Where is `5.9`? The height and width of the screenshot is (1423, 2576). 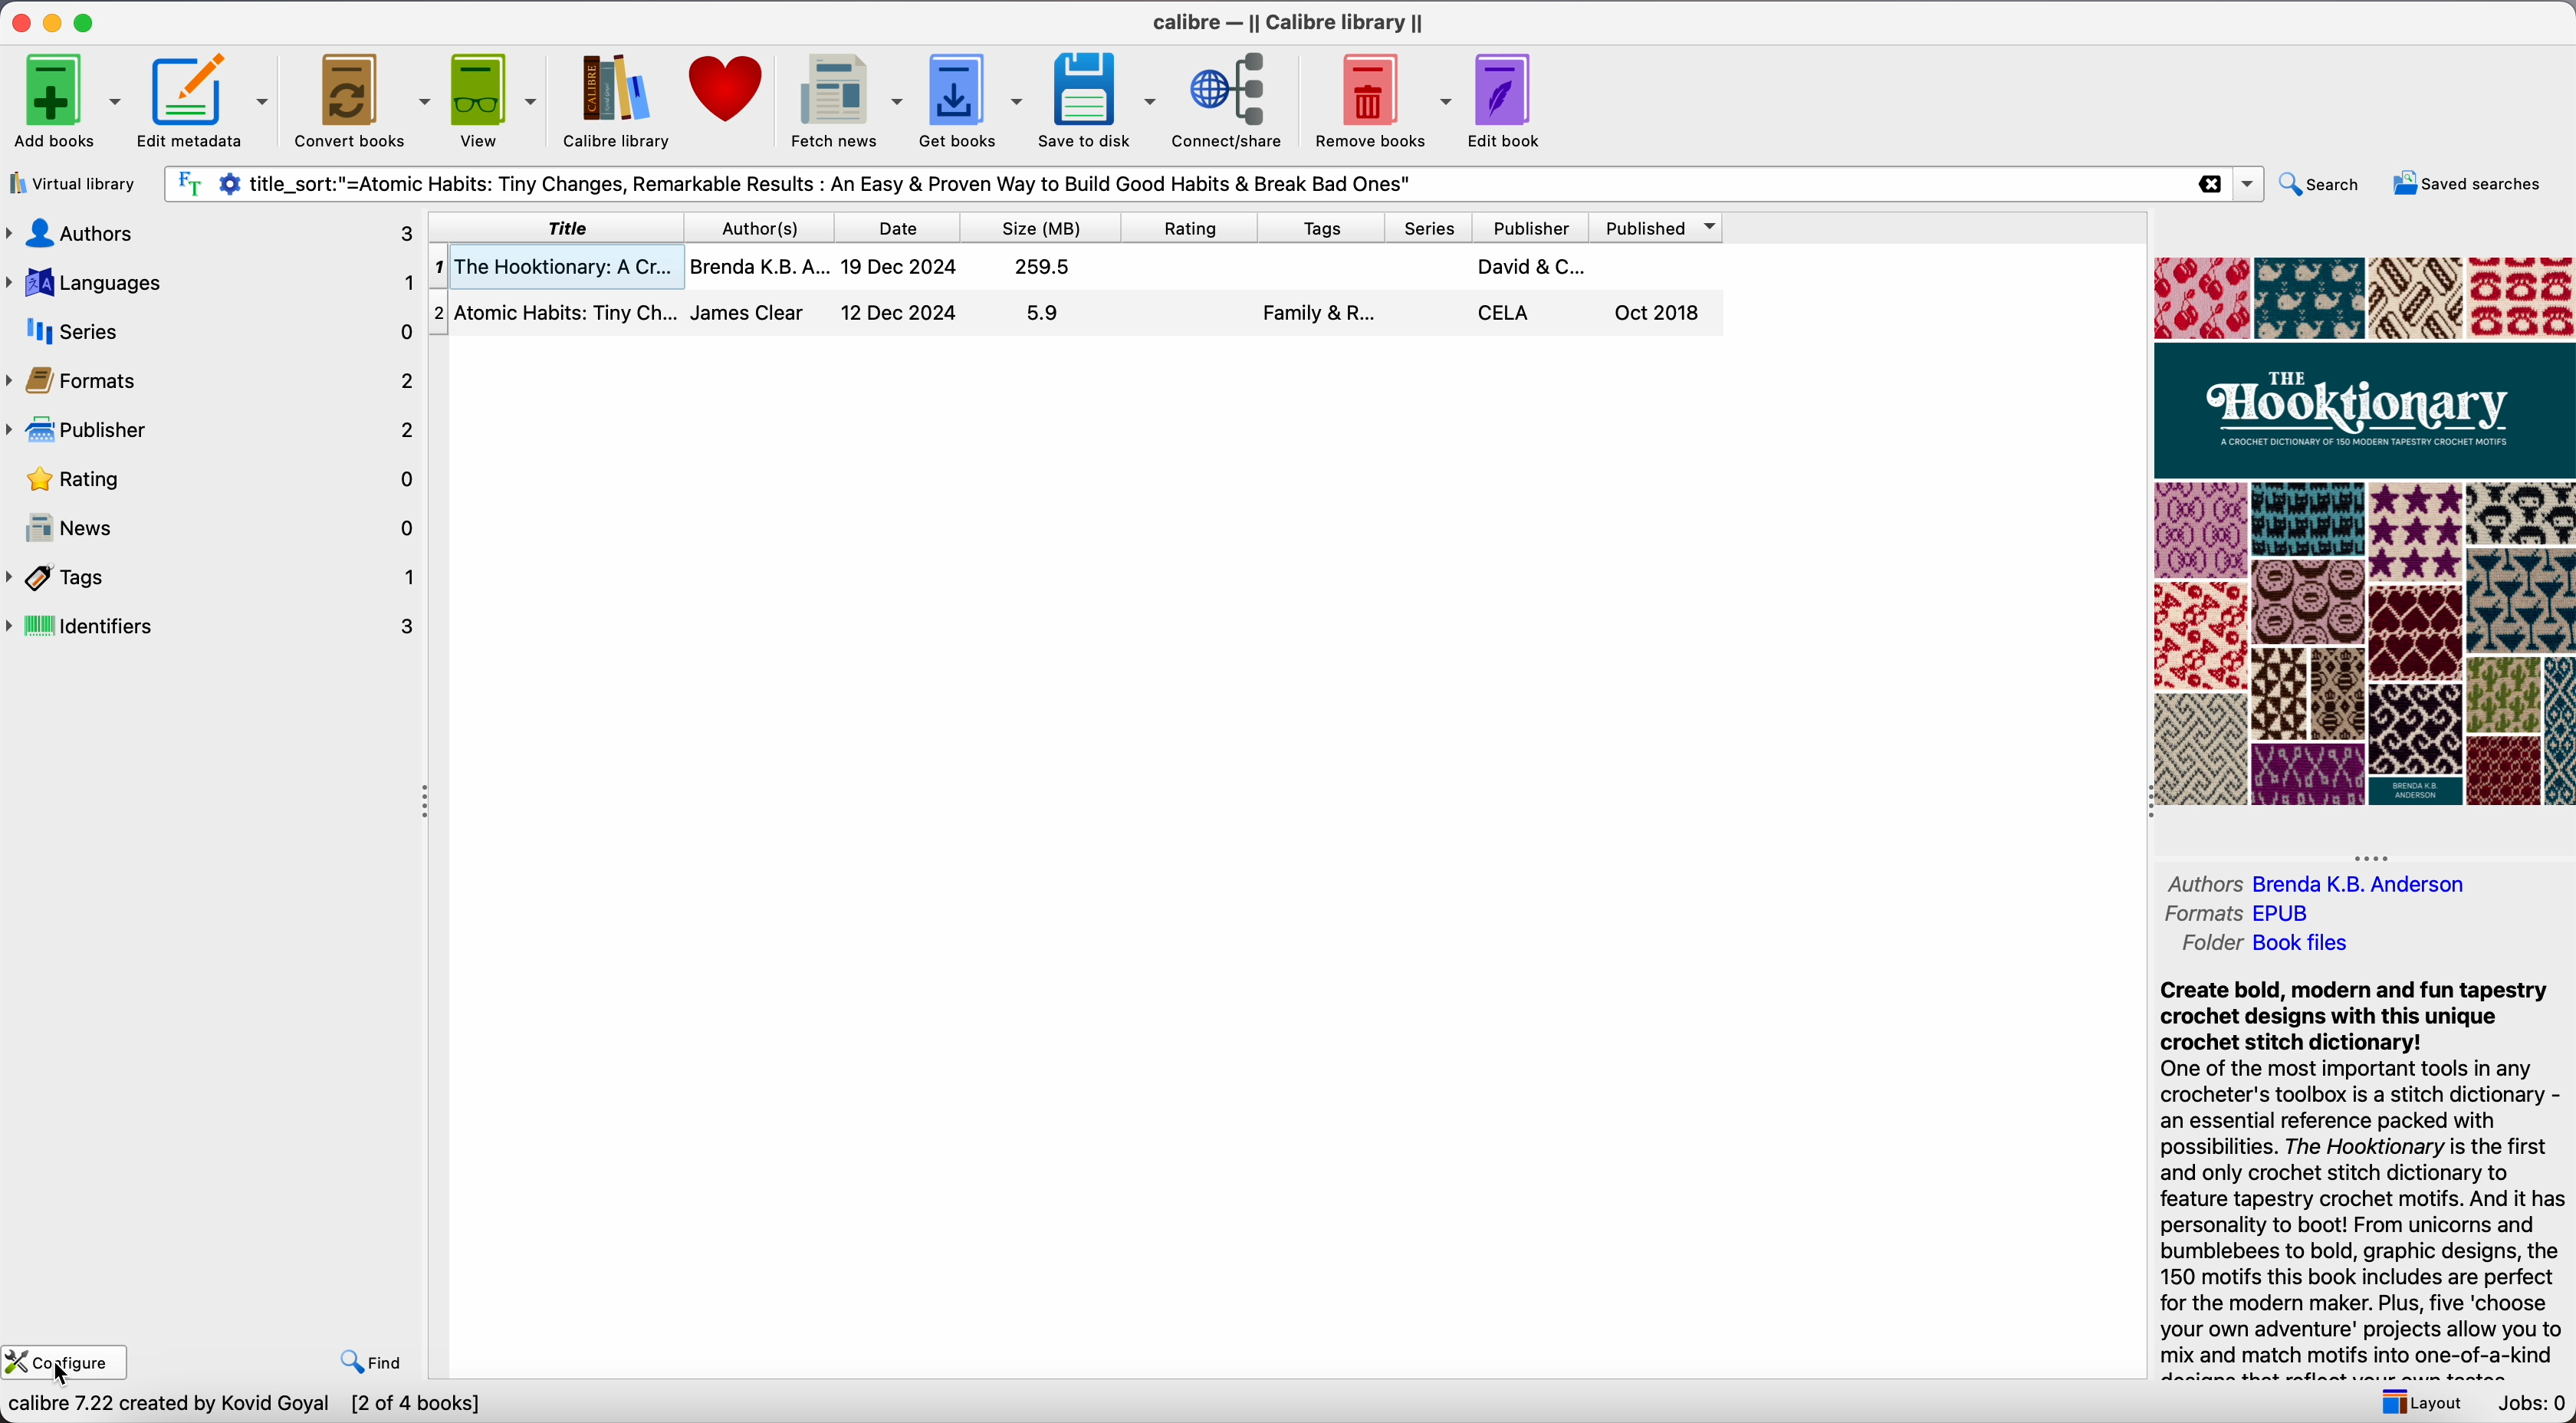
5.9 is located at coordinates (1046, 313).